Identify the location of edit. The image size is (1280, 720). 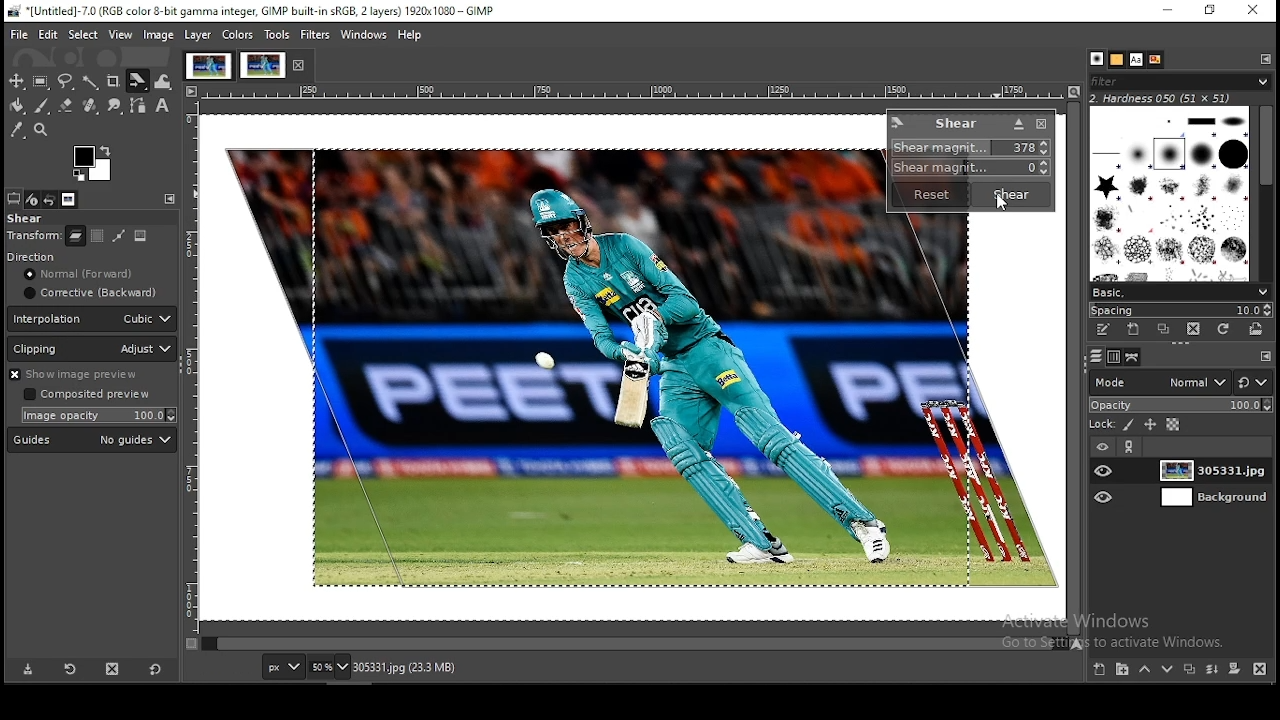
(49, 34).